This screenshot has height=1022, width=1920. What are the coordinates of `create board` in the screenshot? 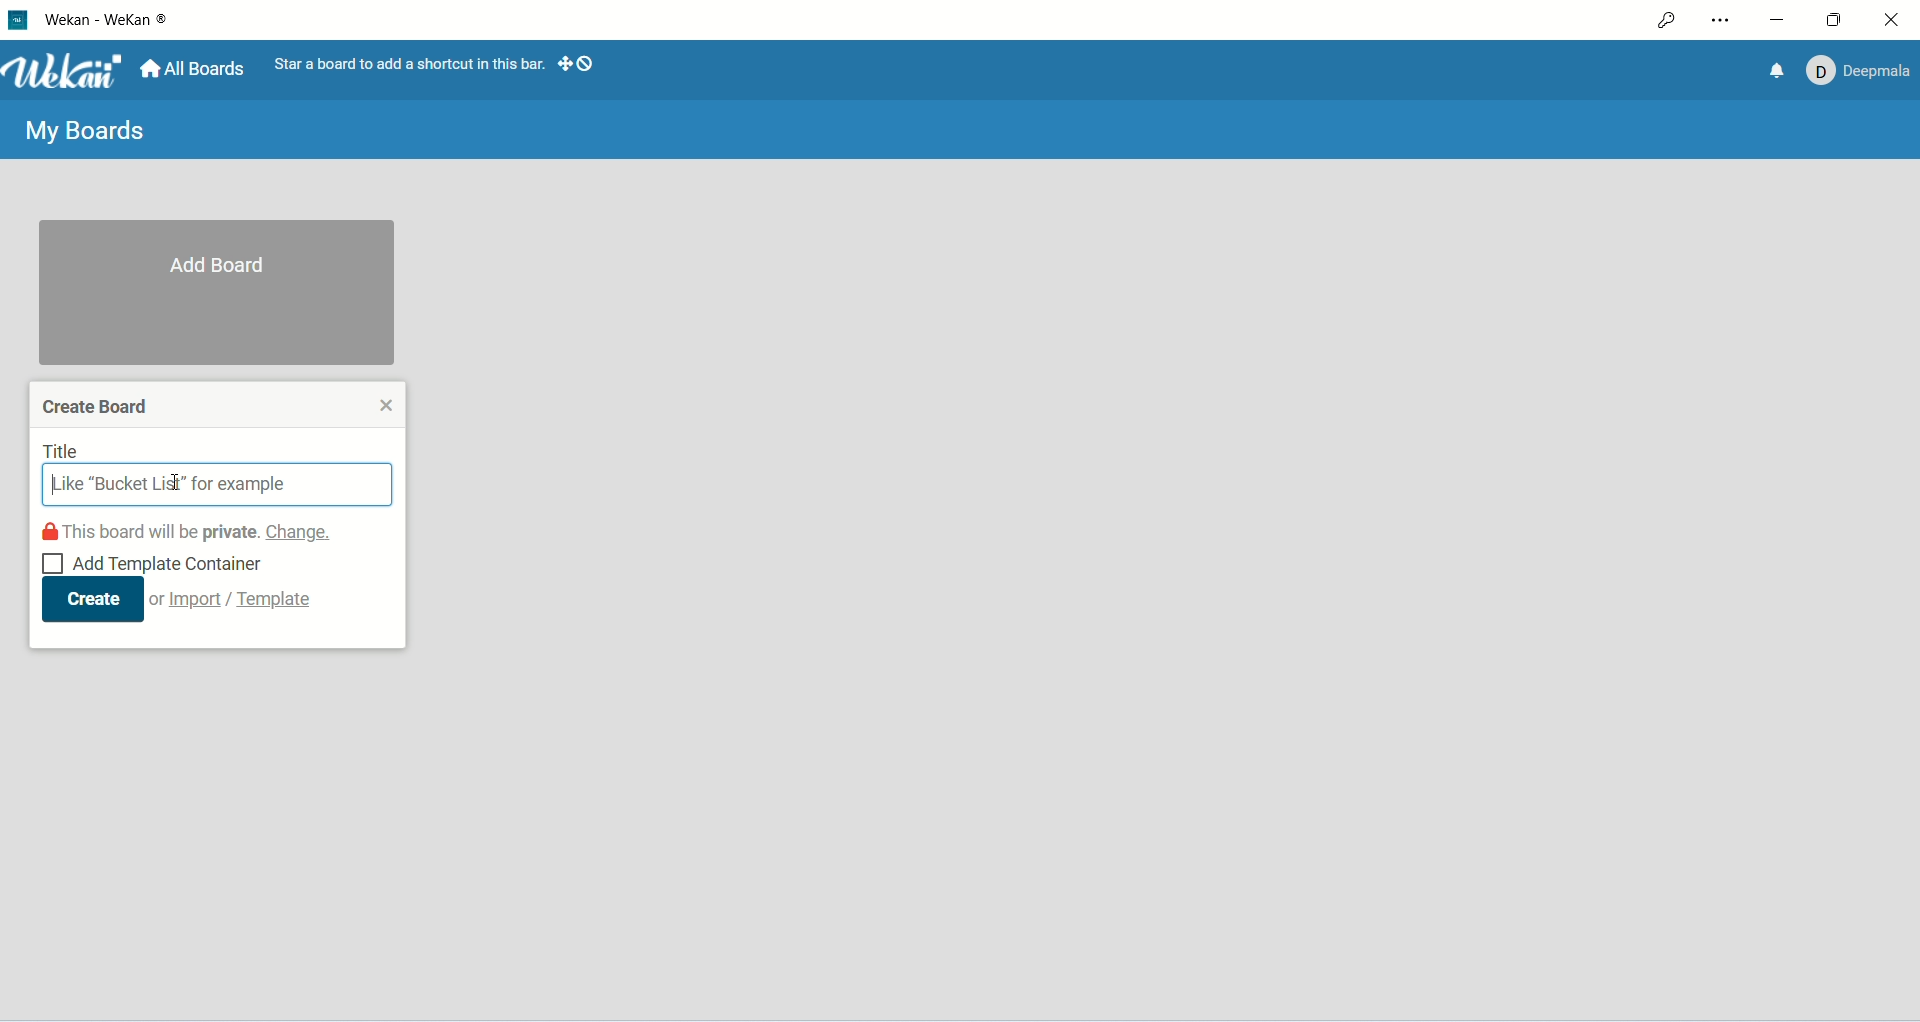 It's located at (94, 407).